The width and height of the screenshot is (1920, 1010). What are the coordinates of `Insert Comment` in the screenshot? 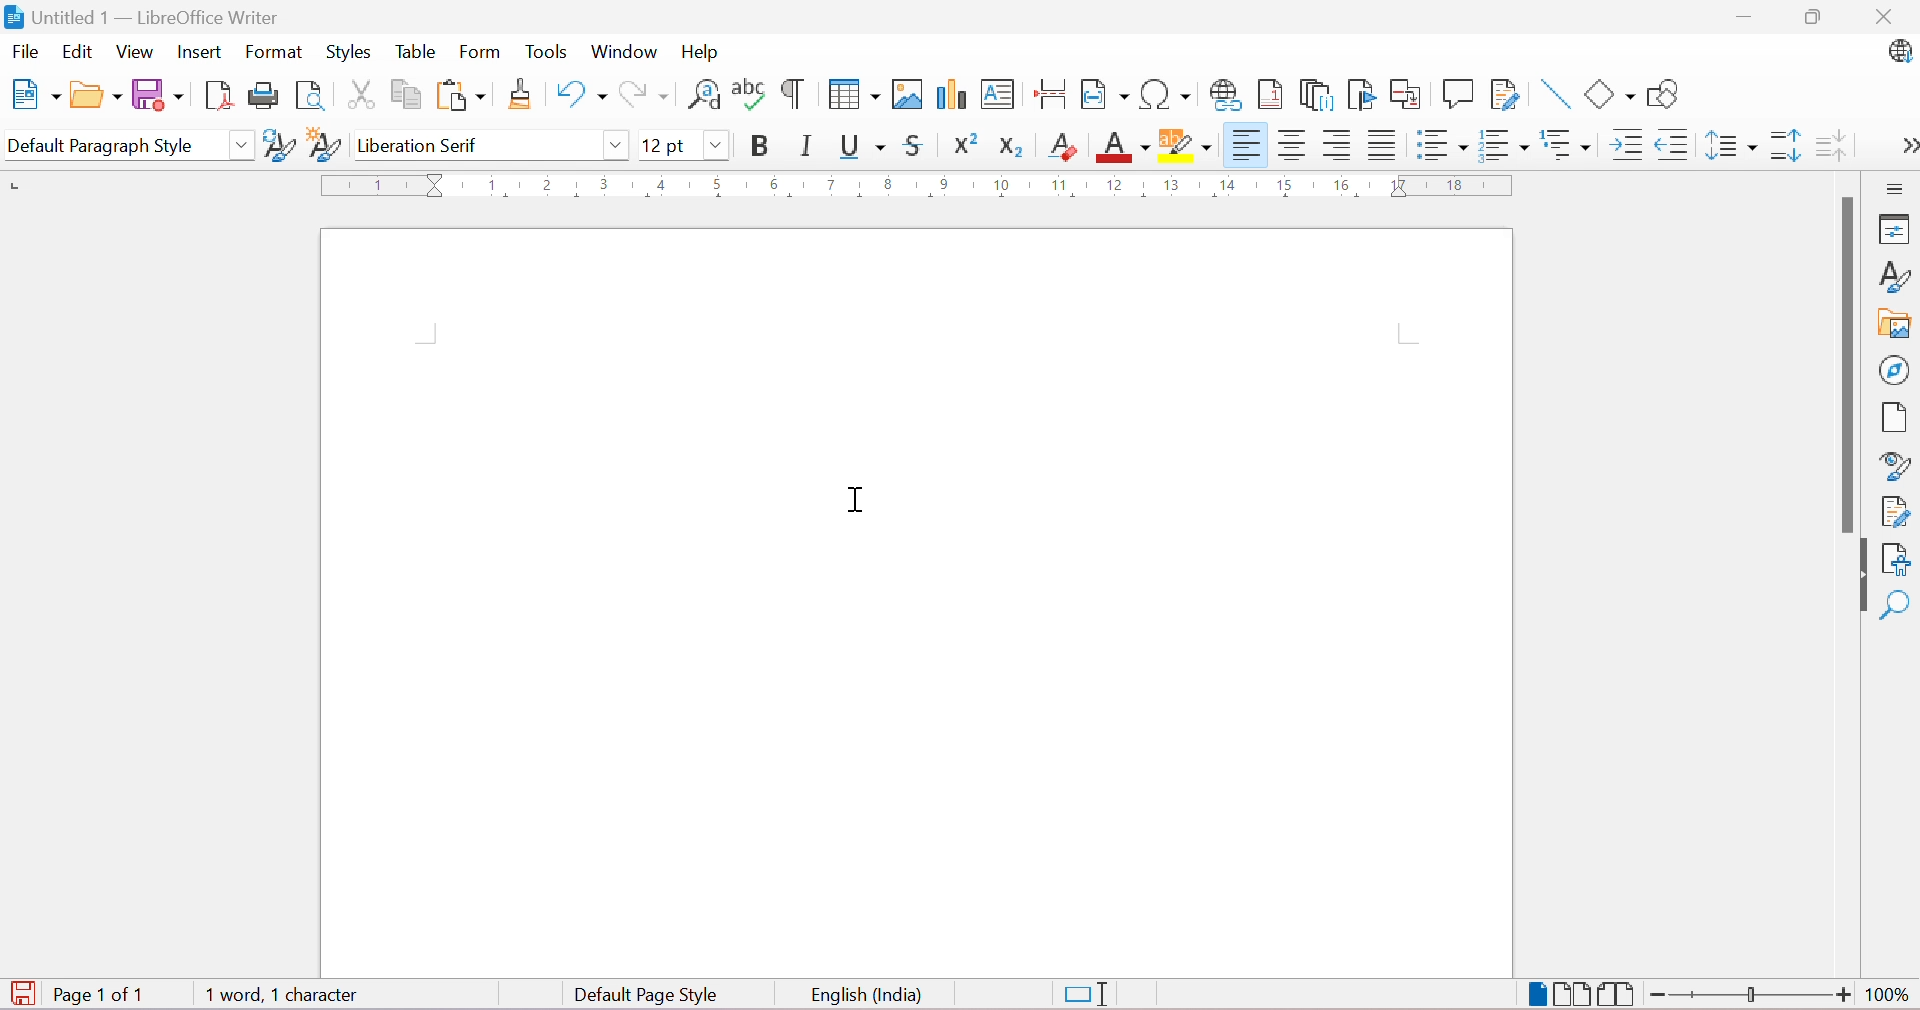 It's located at (1457, 93).